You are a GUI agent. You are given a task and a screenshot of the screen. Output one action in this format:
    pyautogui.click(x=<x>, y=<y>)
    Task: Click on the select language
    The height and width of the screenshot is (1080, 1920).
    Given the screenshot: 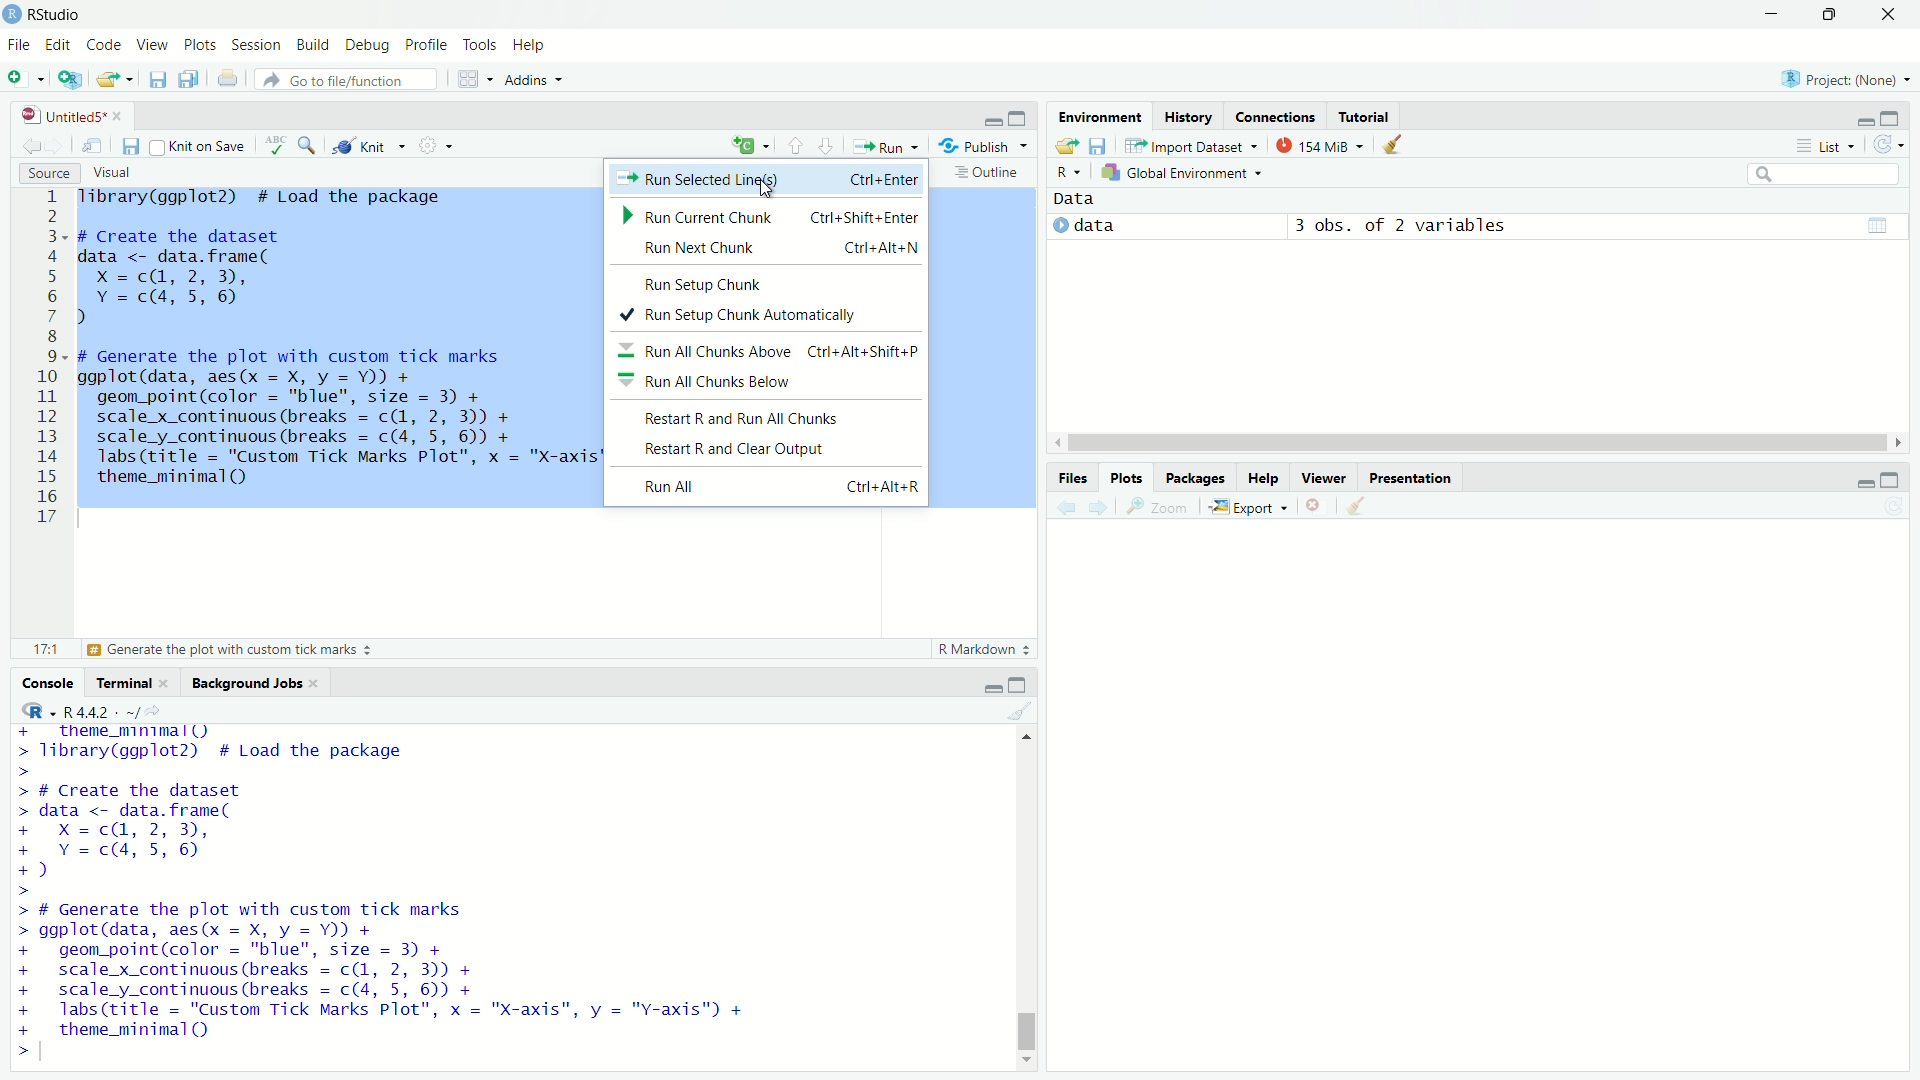 What is the action you would take?
    pyautogui.click(x=29, y=711)
    